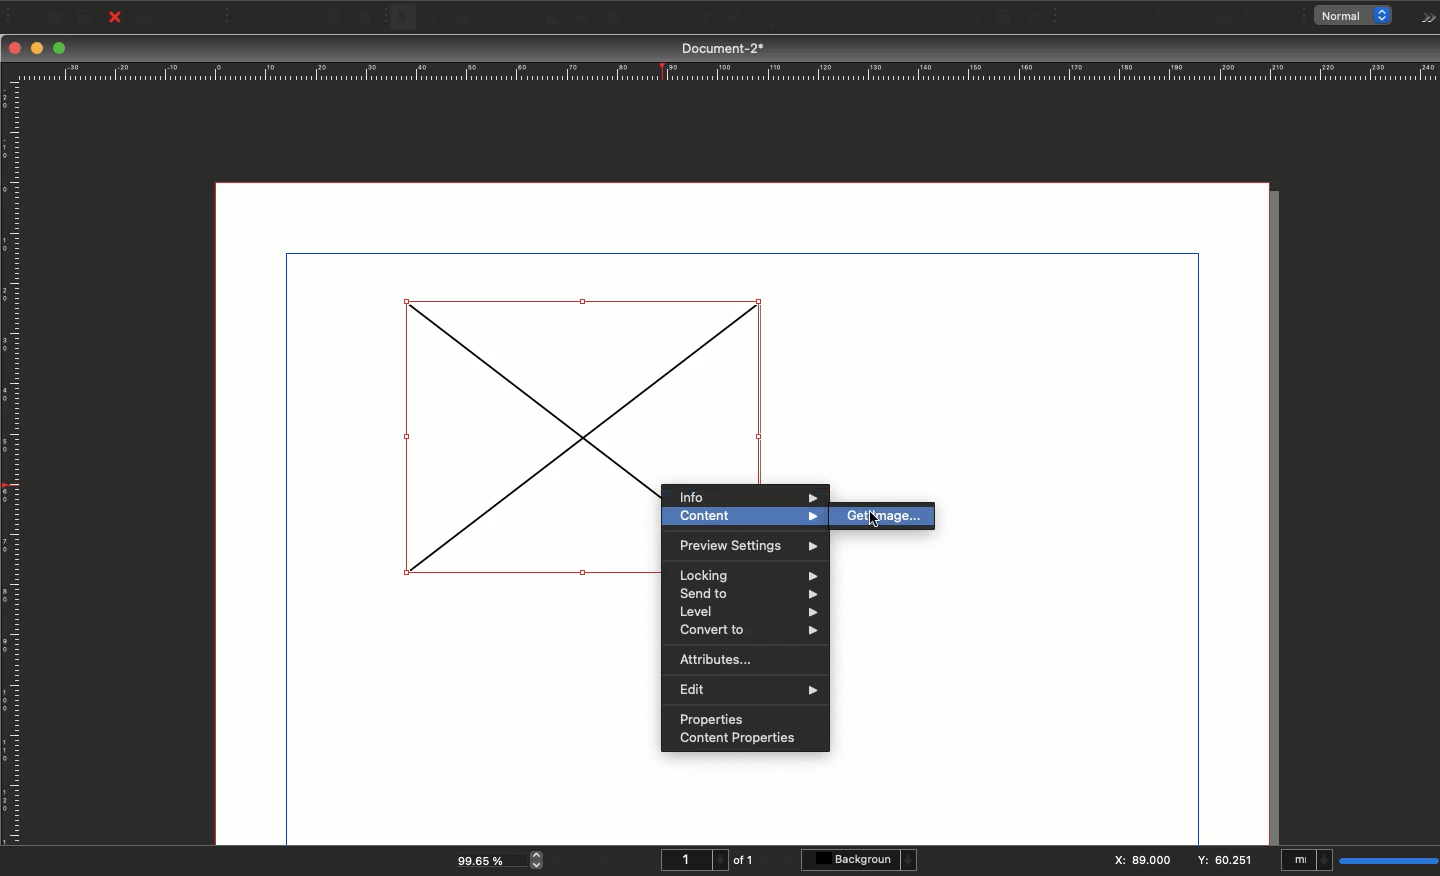 Image resolution: width=1440 pixels, height=876 pixels. I want to click on Attributes, so click(719, 658).